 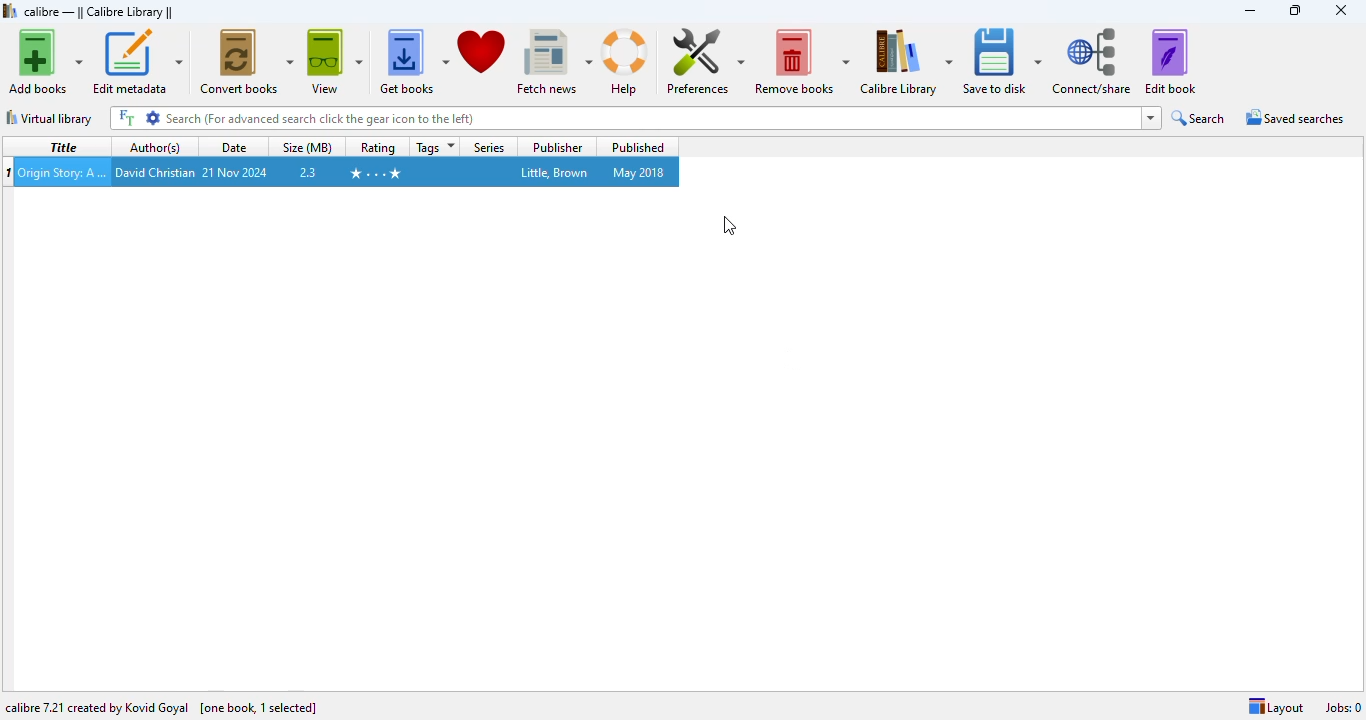 I want to click on preferences, so click(x=705, y=60).